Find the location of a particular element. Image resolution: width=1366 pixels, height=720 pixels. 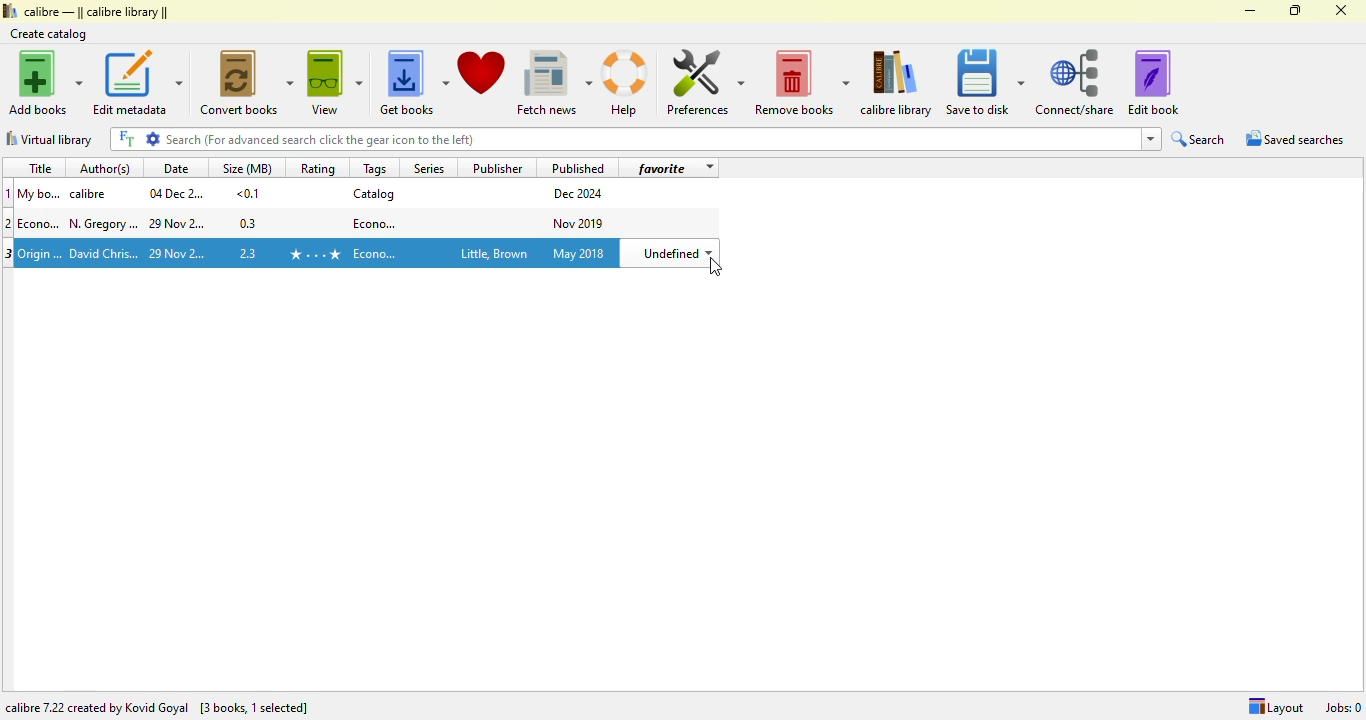

size is located at coordinates (250, 251).